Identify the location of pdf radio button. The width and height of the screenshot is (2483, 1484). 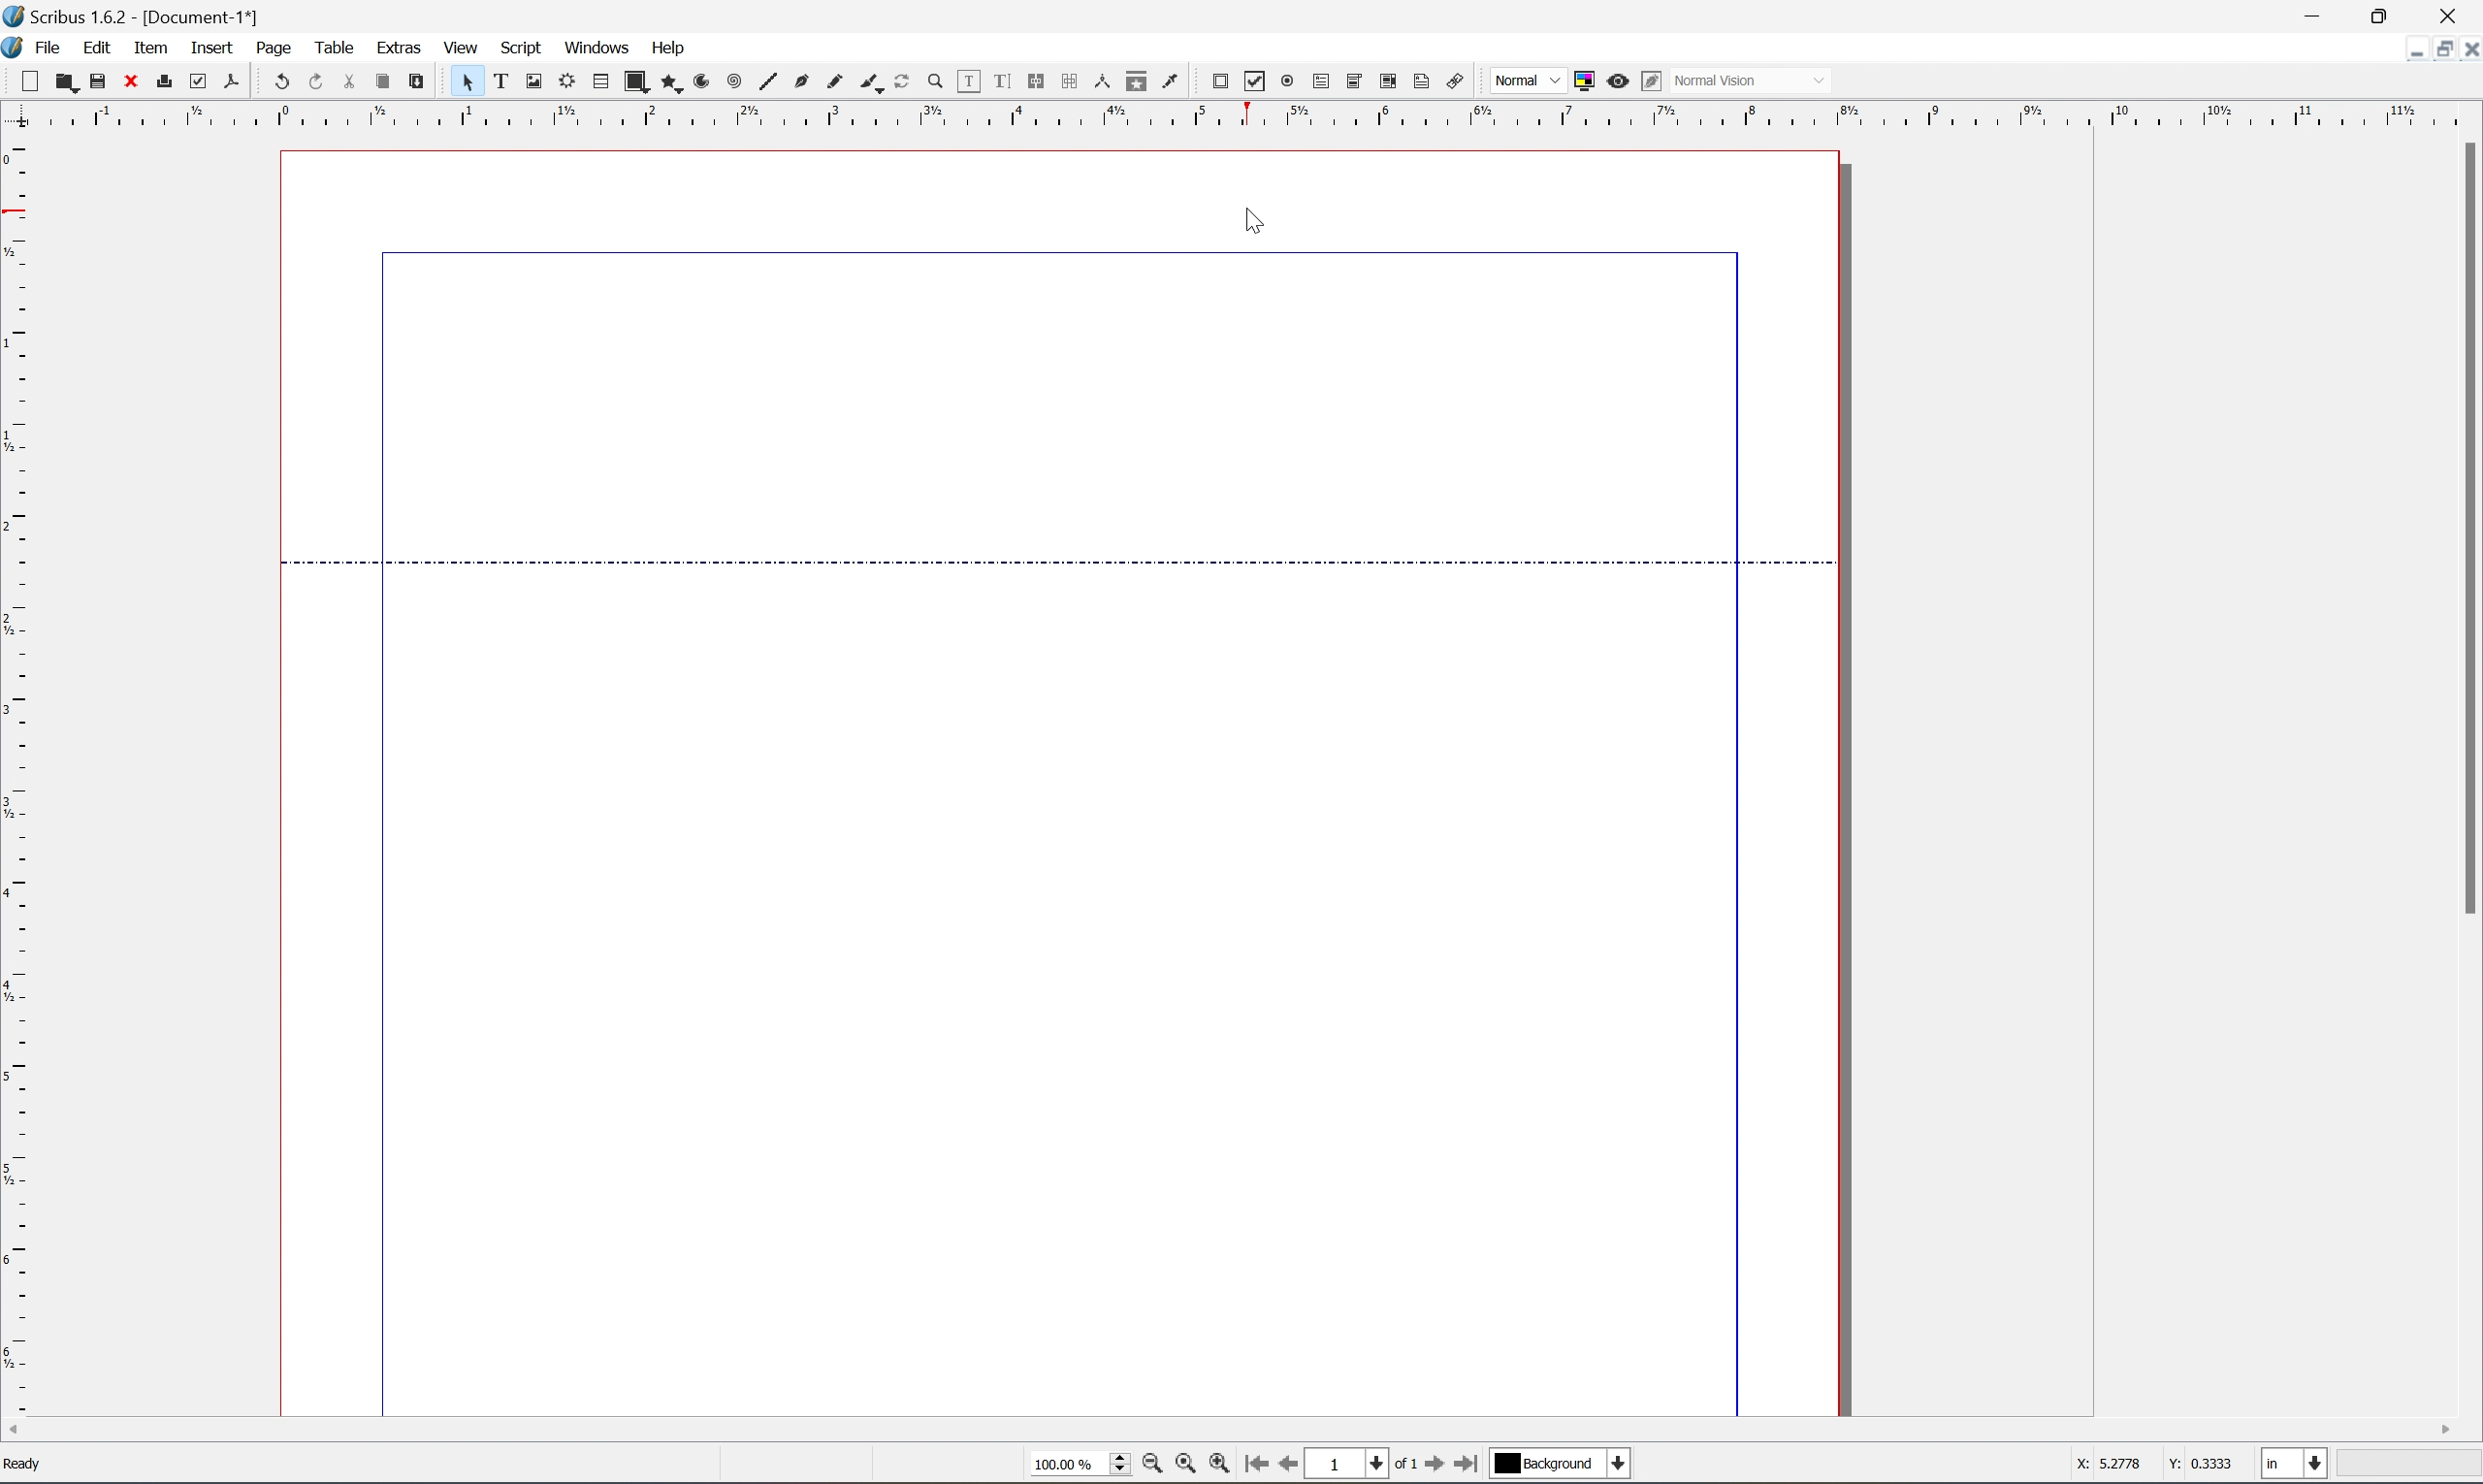
(1289, 82).